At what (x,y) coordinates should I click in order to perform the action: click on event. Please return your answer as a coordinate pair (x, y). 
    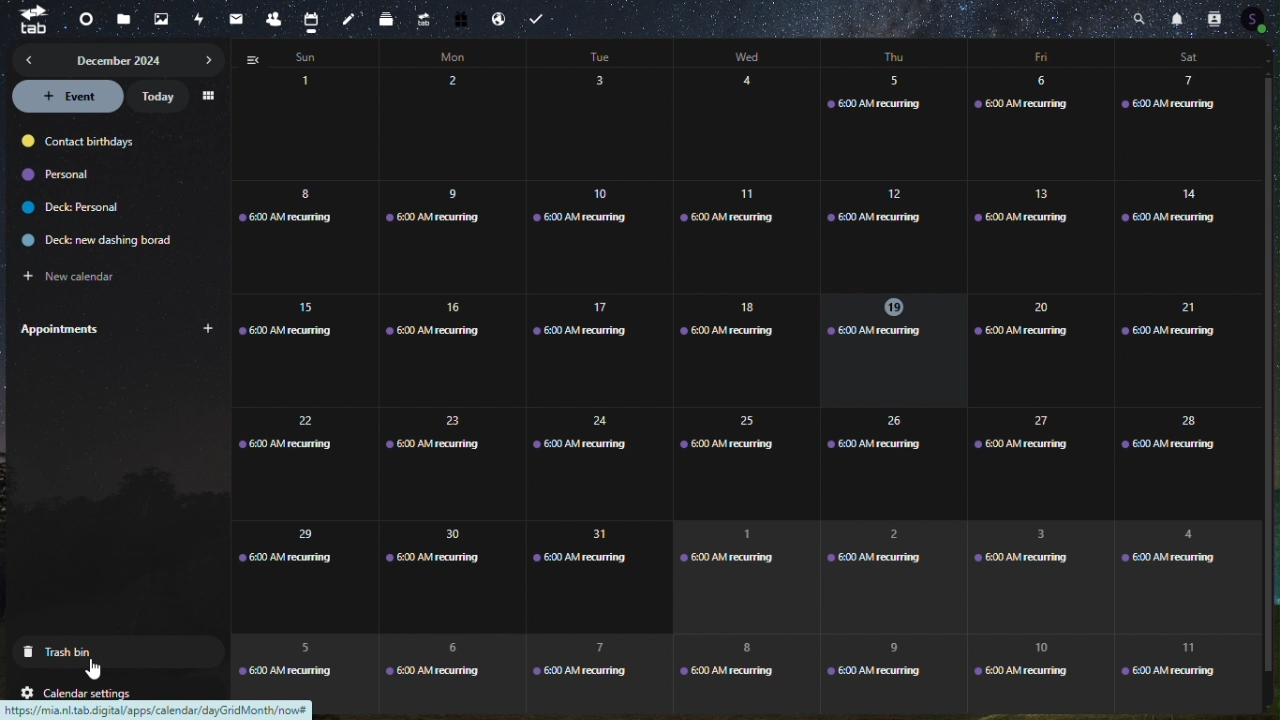
    Looking at the image, I should click on (68, 97).